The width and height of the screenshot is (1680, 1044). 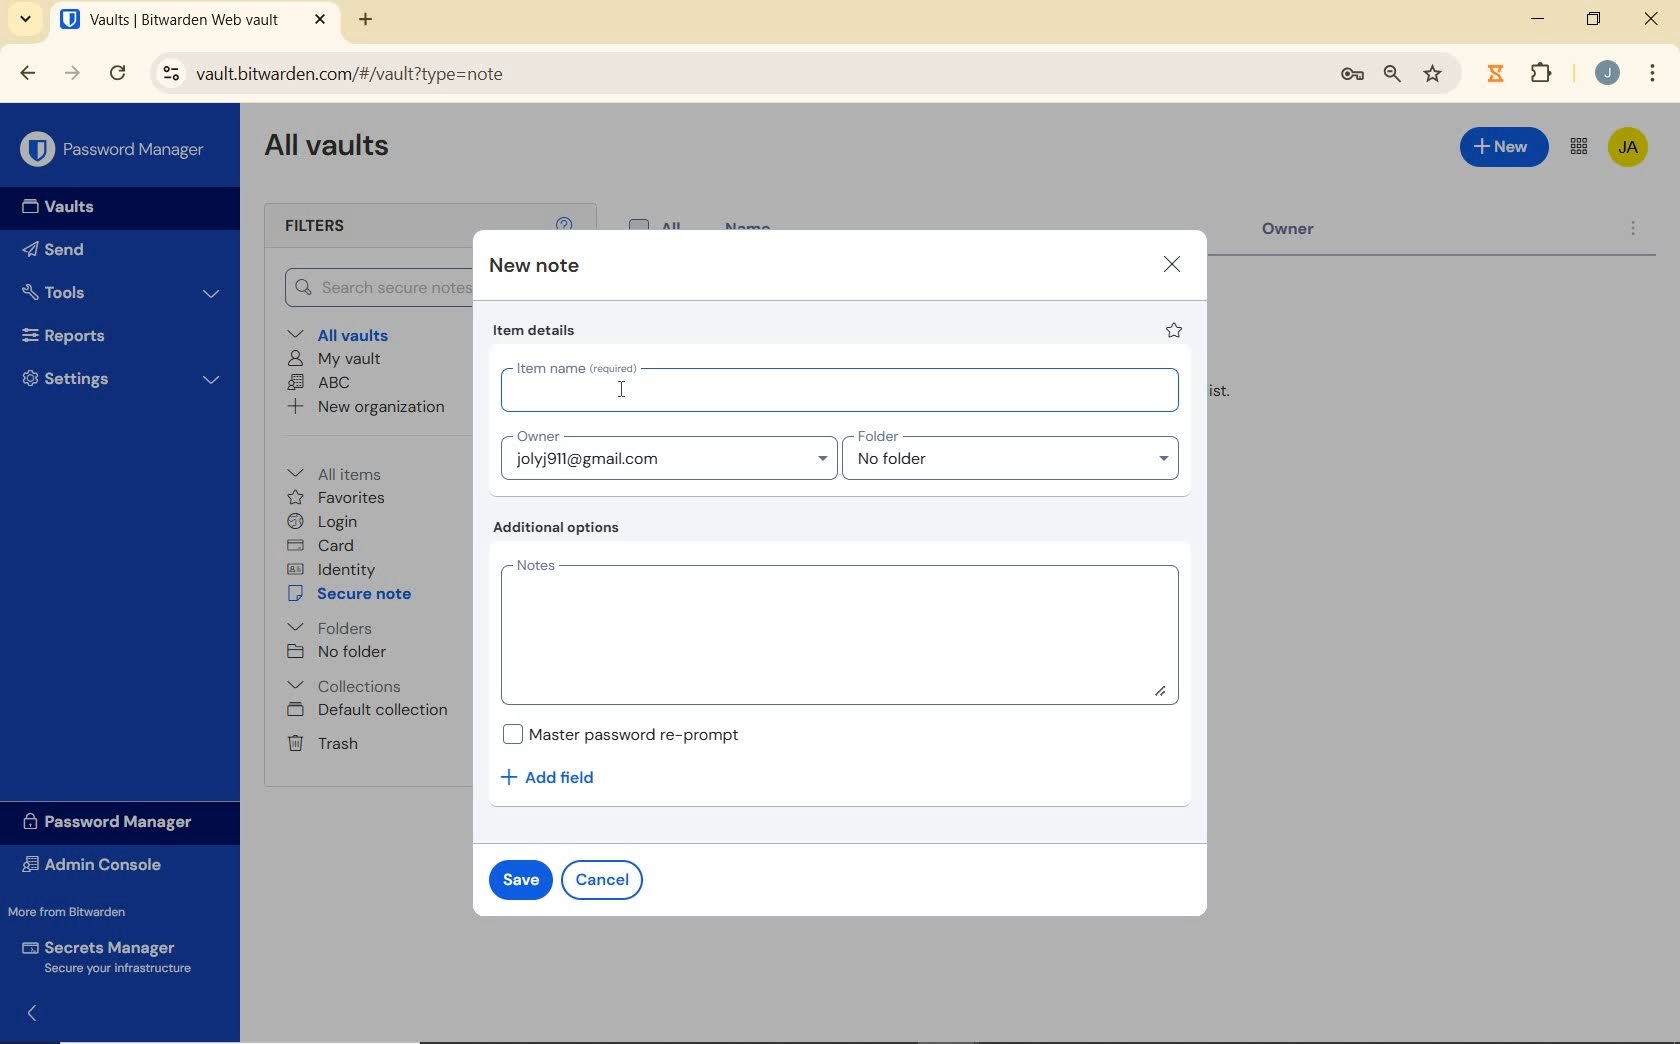 I want to click on open tab, so click(x=193, y=19).